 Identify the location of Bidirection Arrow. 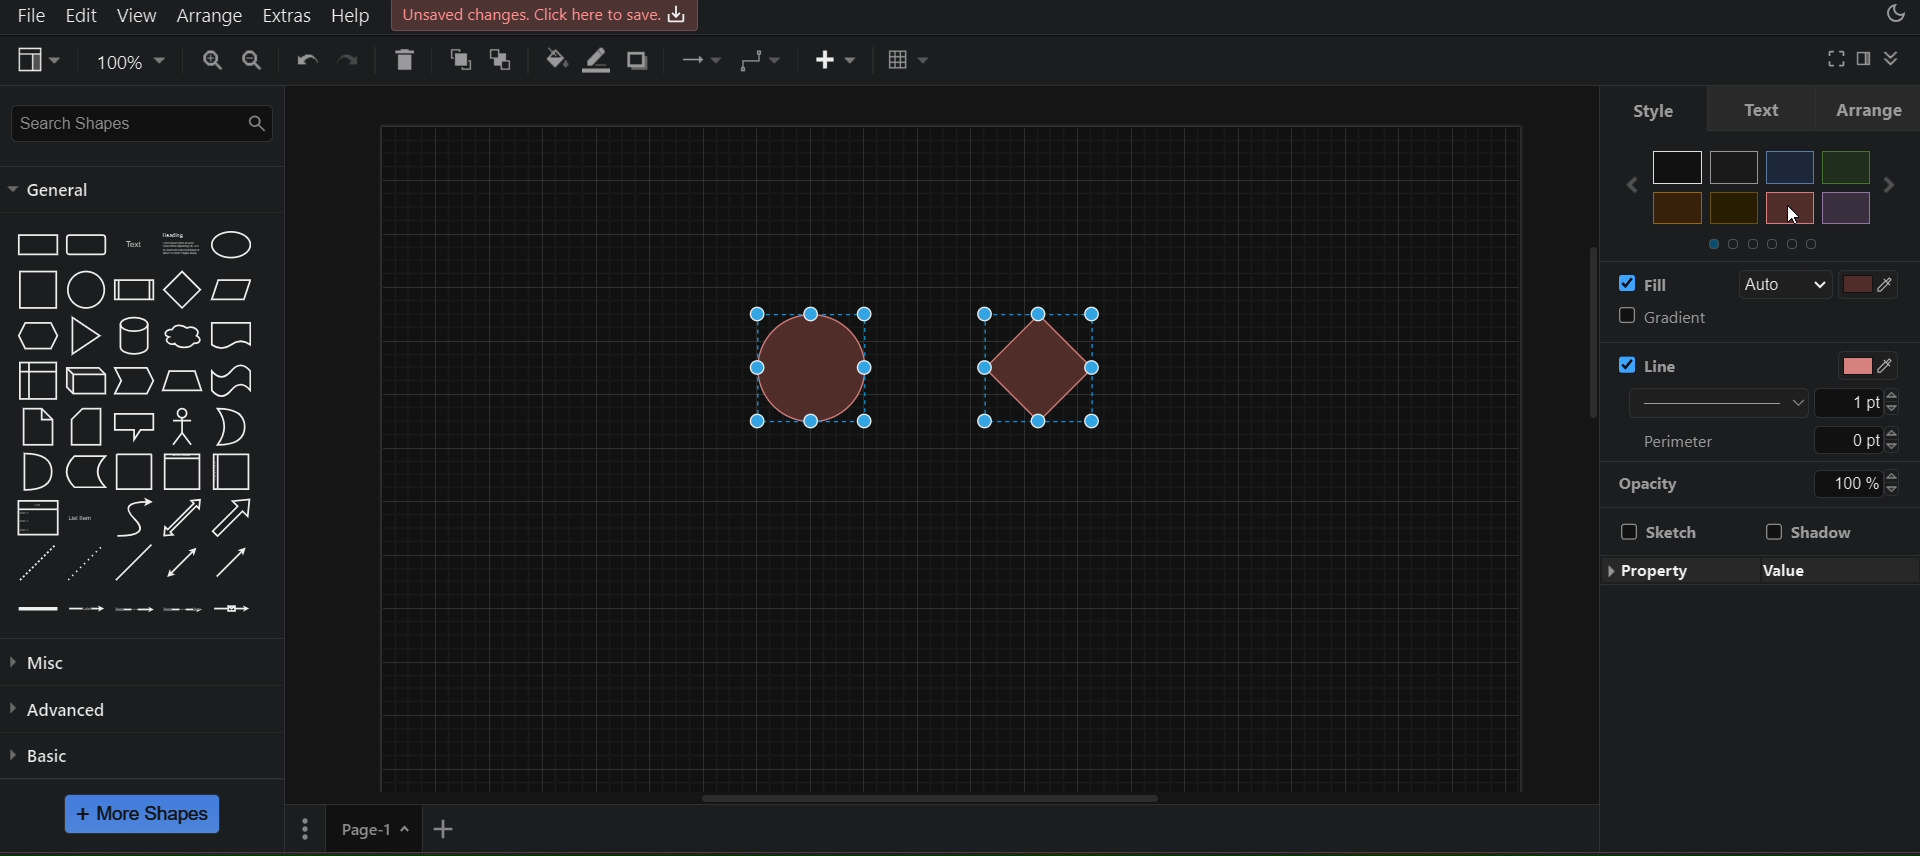
(181, 517).